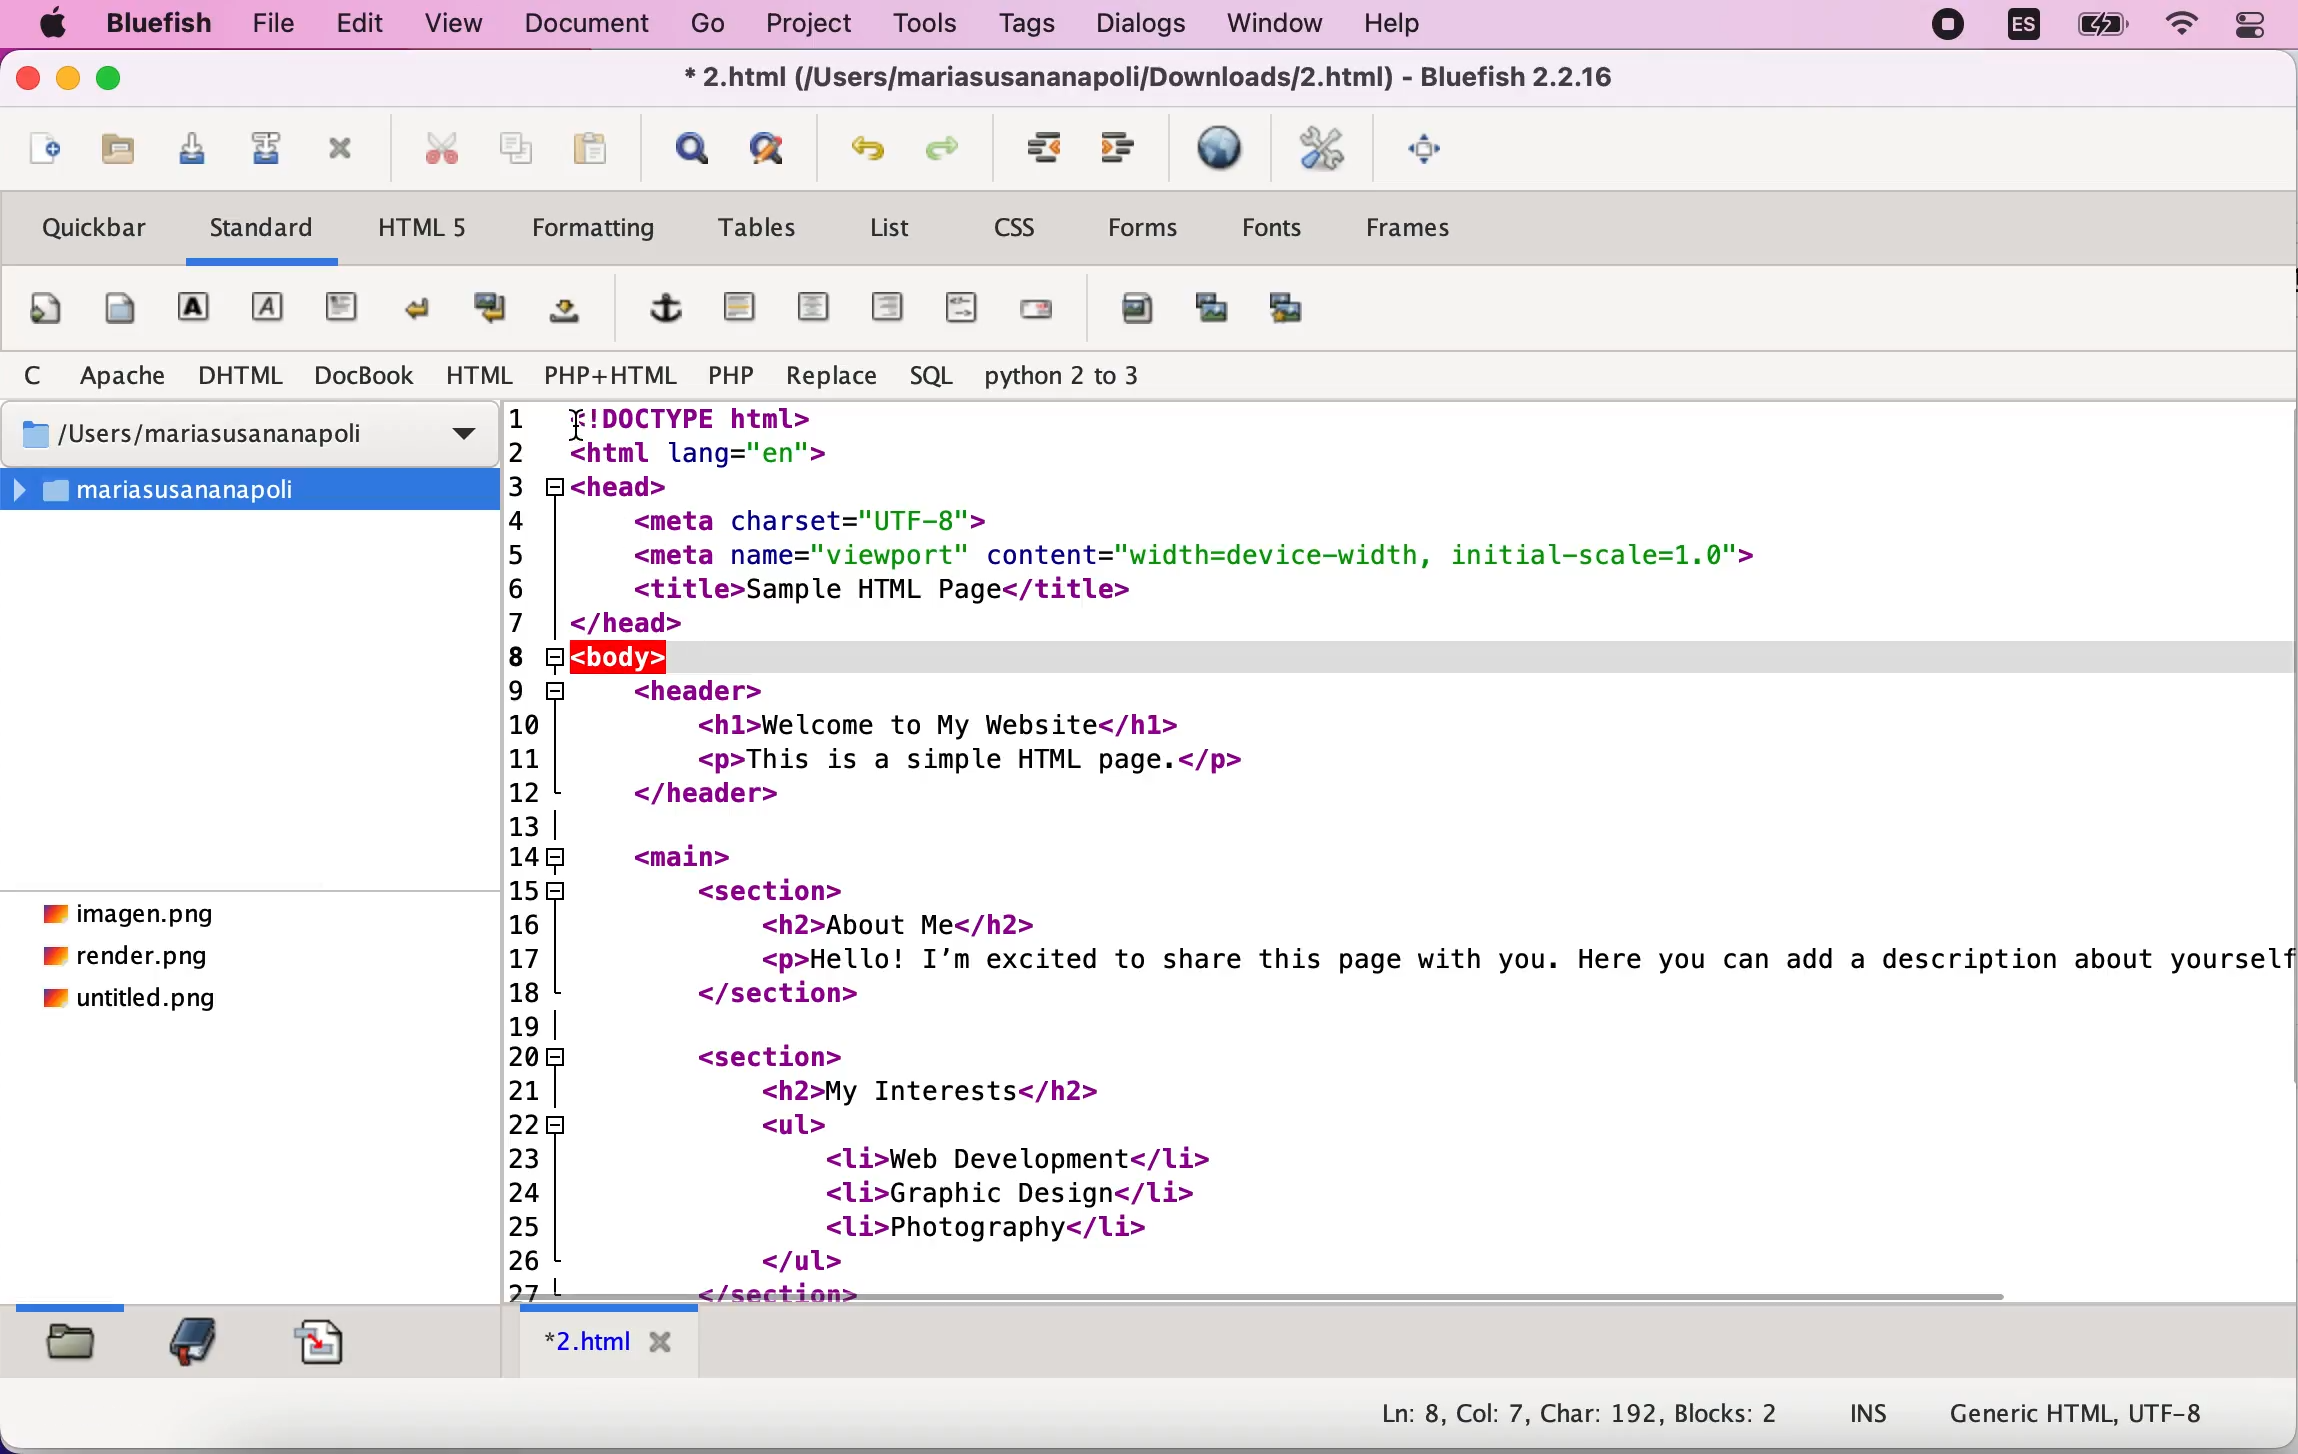 This screenshot has height=1454, width=2298. What do you see at coordinates (753, 231) in the screenshot?
I see `tables` at bounding box center [753, 231].